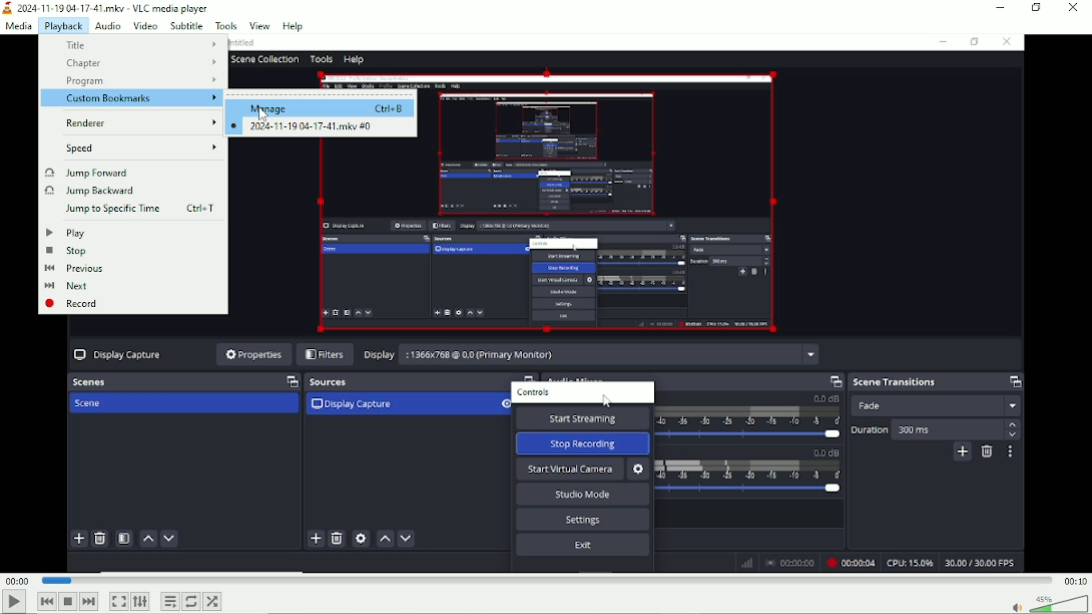 This screenshot has height=614, width=1092. I want to click on Previous, so click(74, 269).